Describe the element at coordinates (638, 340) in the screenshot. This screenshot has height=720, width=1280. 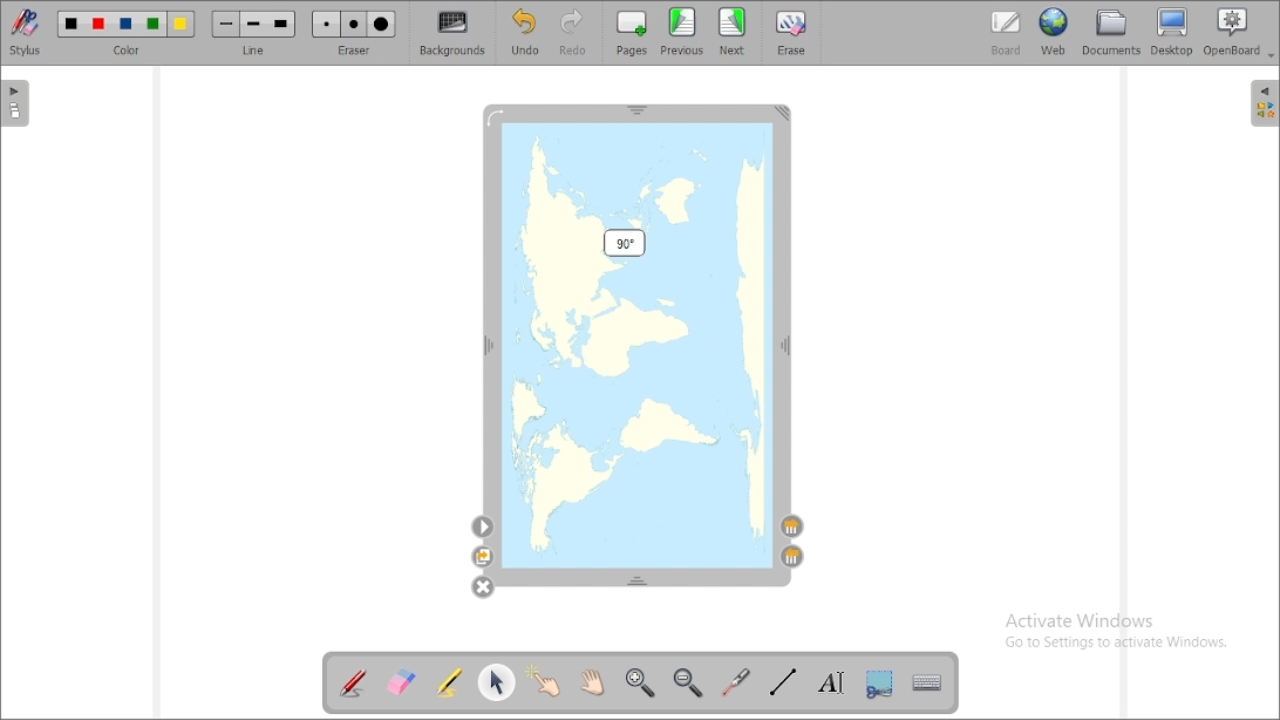
I see `image rotated` at that location.